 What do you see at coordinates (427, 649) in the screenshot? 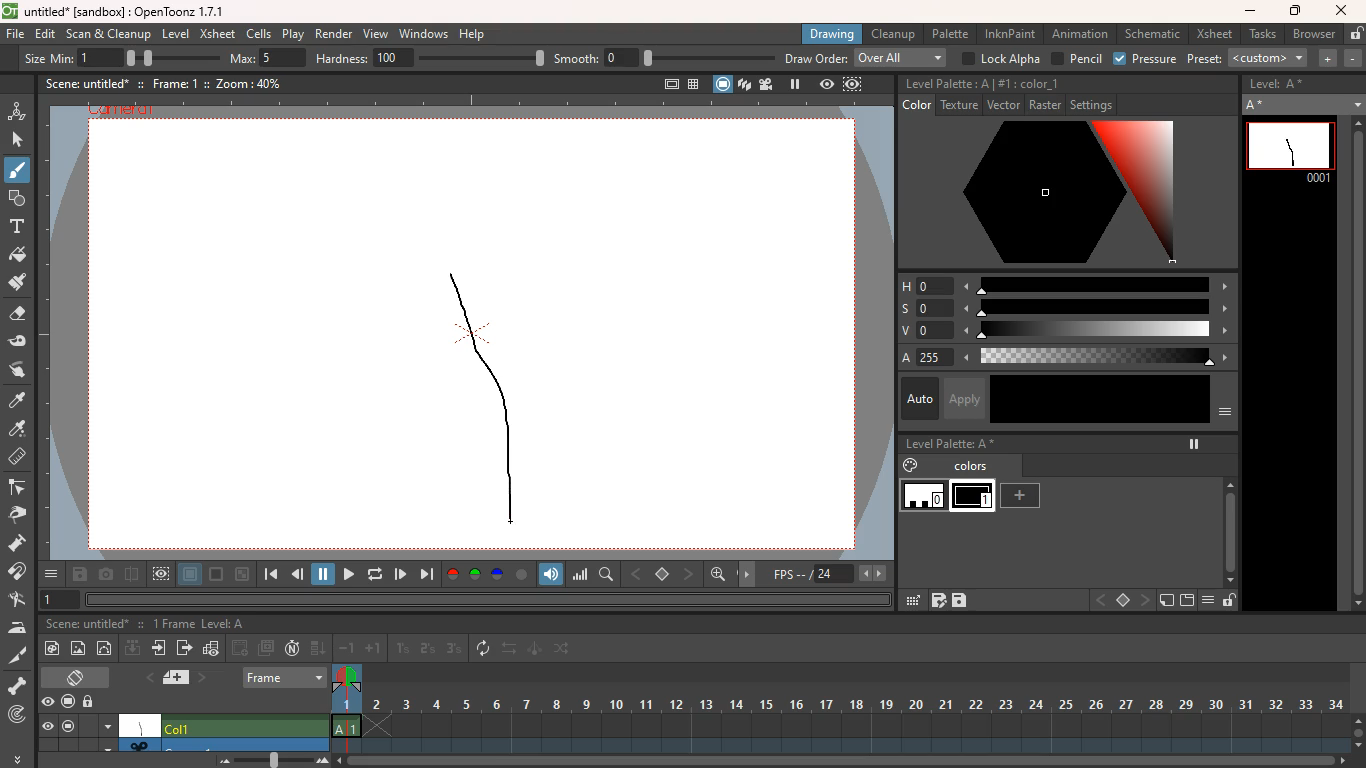
I see `2` at bounding box center [427, 649].